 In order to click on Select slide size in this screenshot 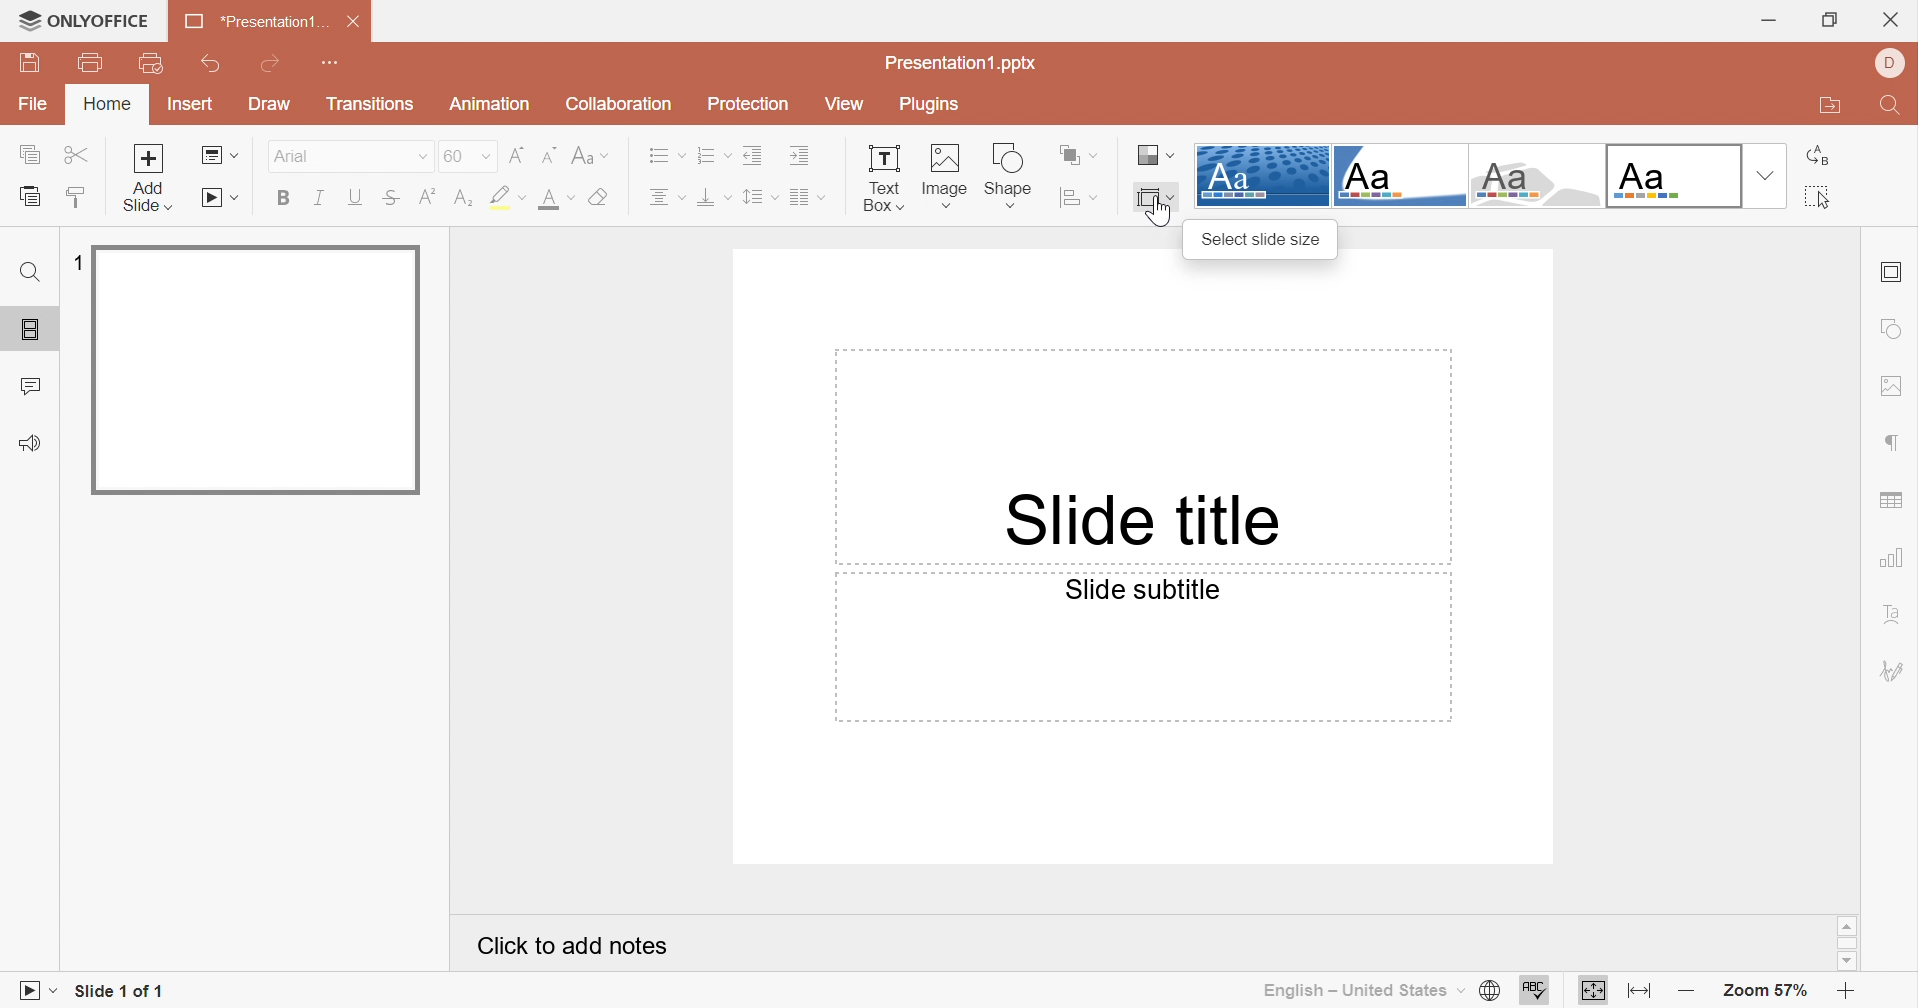, I will do `click(1260, 241)`.